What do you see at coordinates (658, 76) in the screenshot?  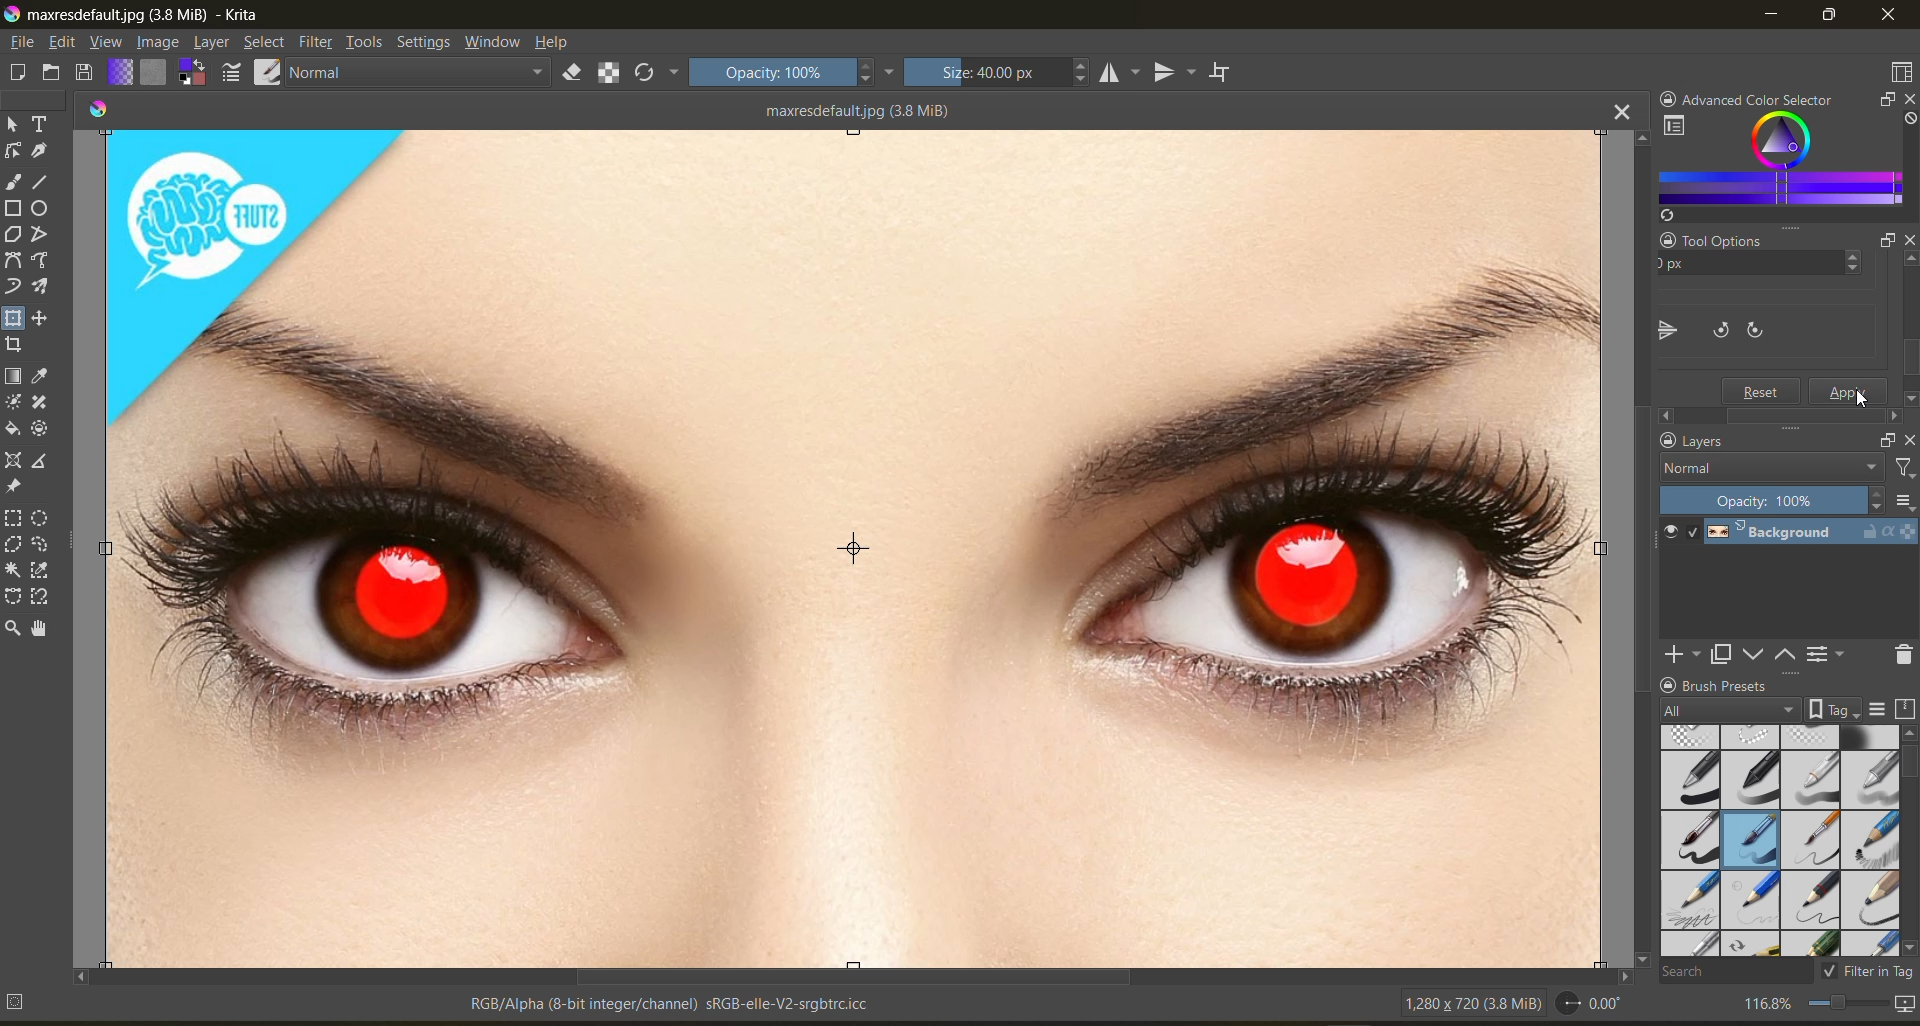 I see `reload original preset` at bounding box center [658, 76].